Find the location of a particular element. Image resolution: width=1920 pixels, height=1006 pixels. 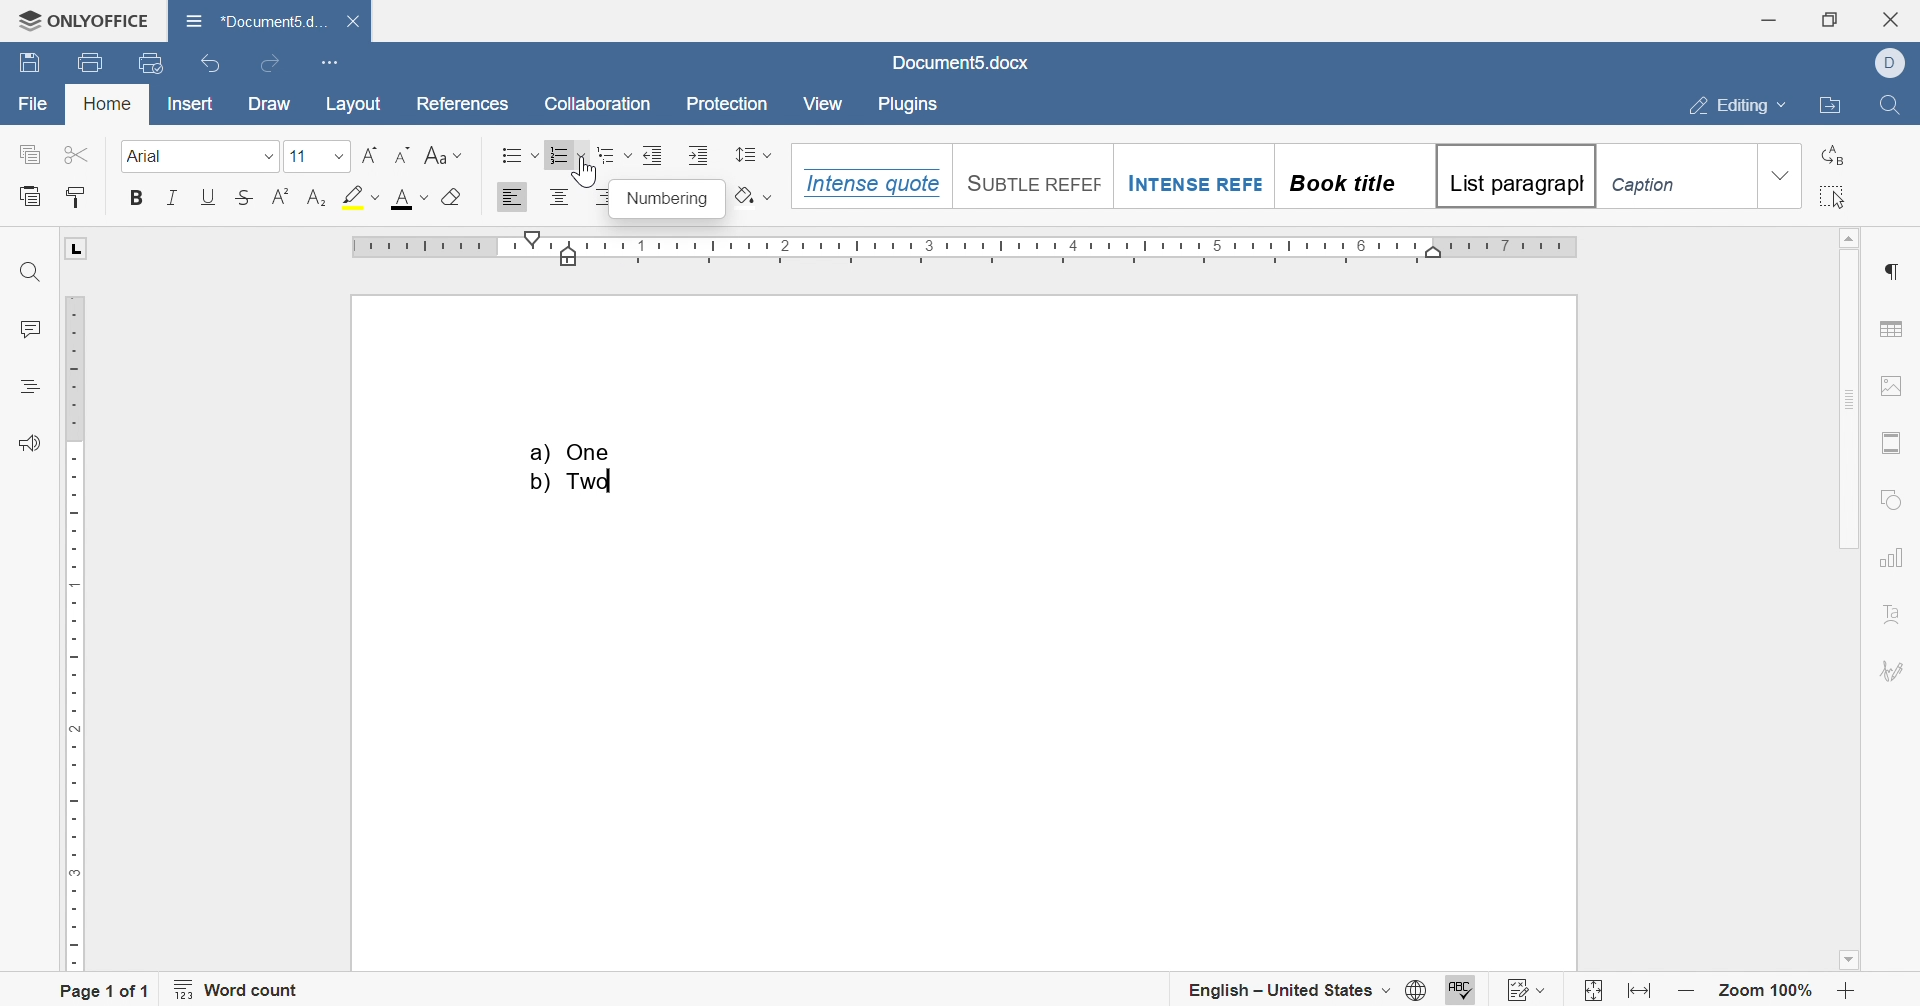

headings is located at coordinates (29, 386).